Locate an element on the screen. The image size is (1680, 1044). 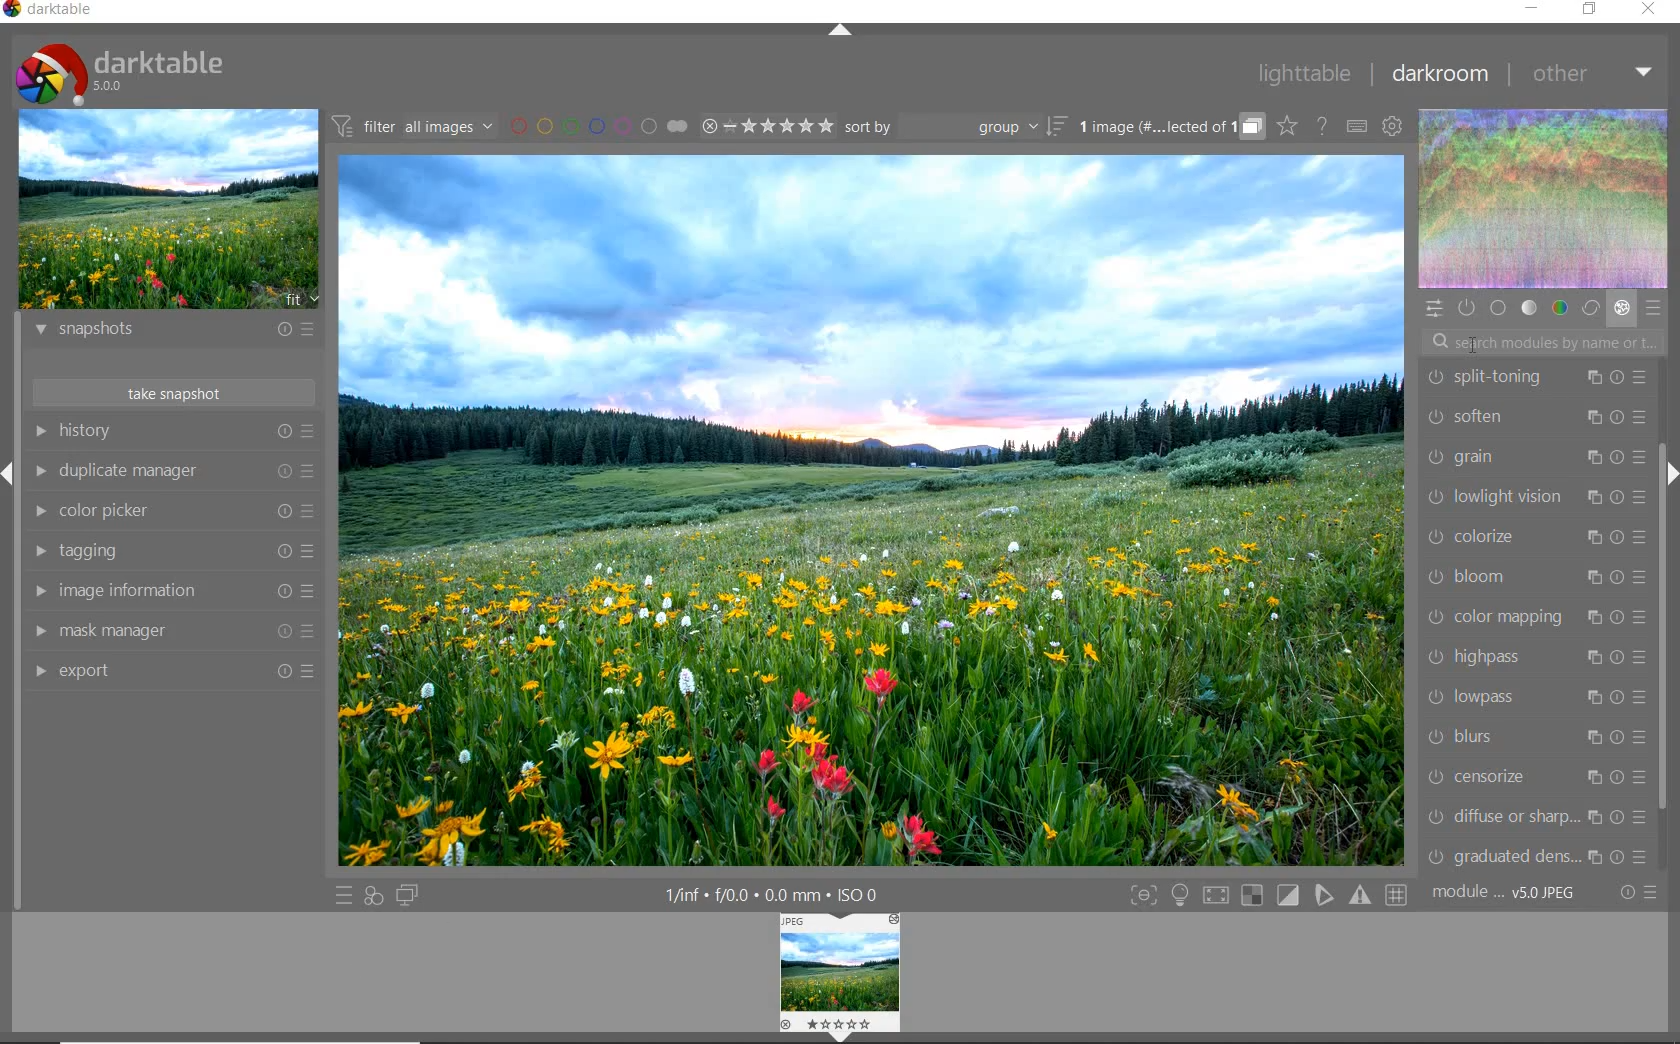
image information is located at coordinates (170, 592).